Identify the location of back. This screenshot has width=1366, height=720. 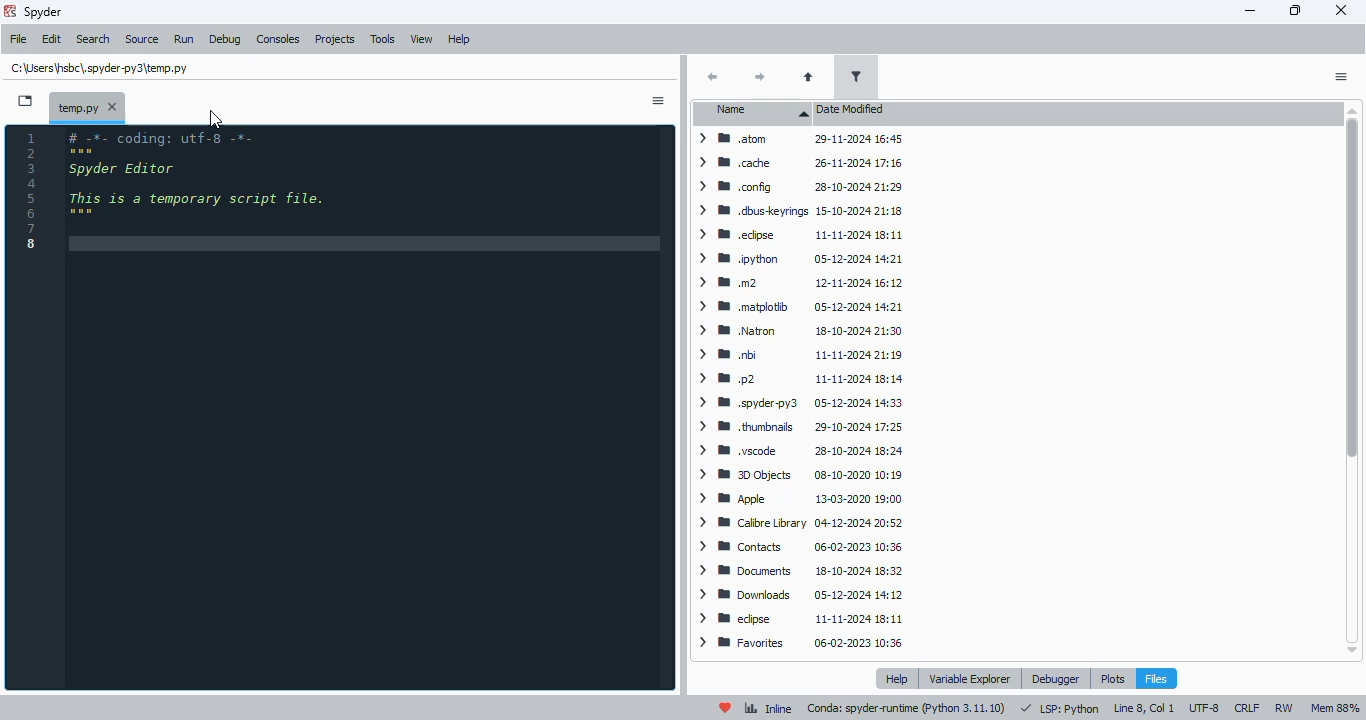
(713, 76).